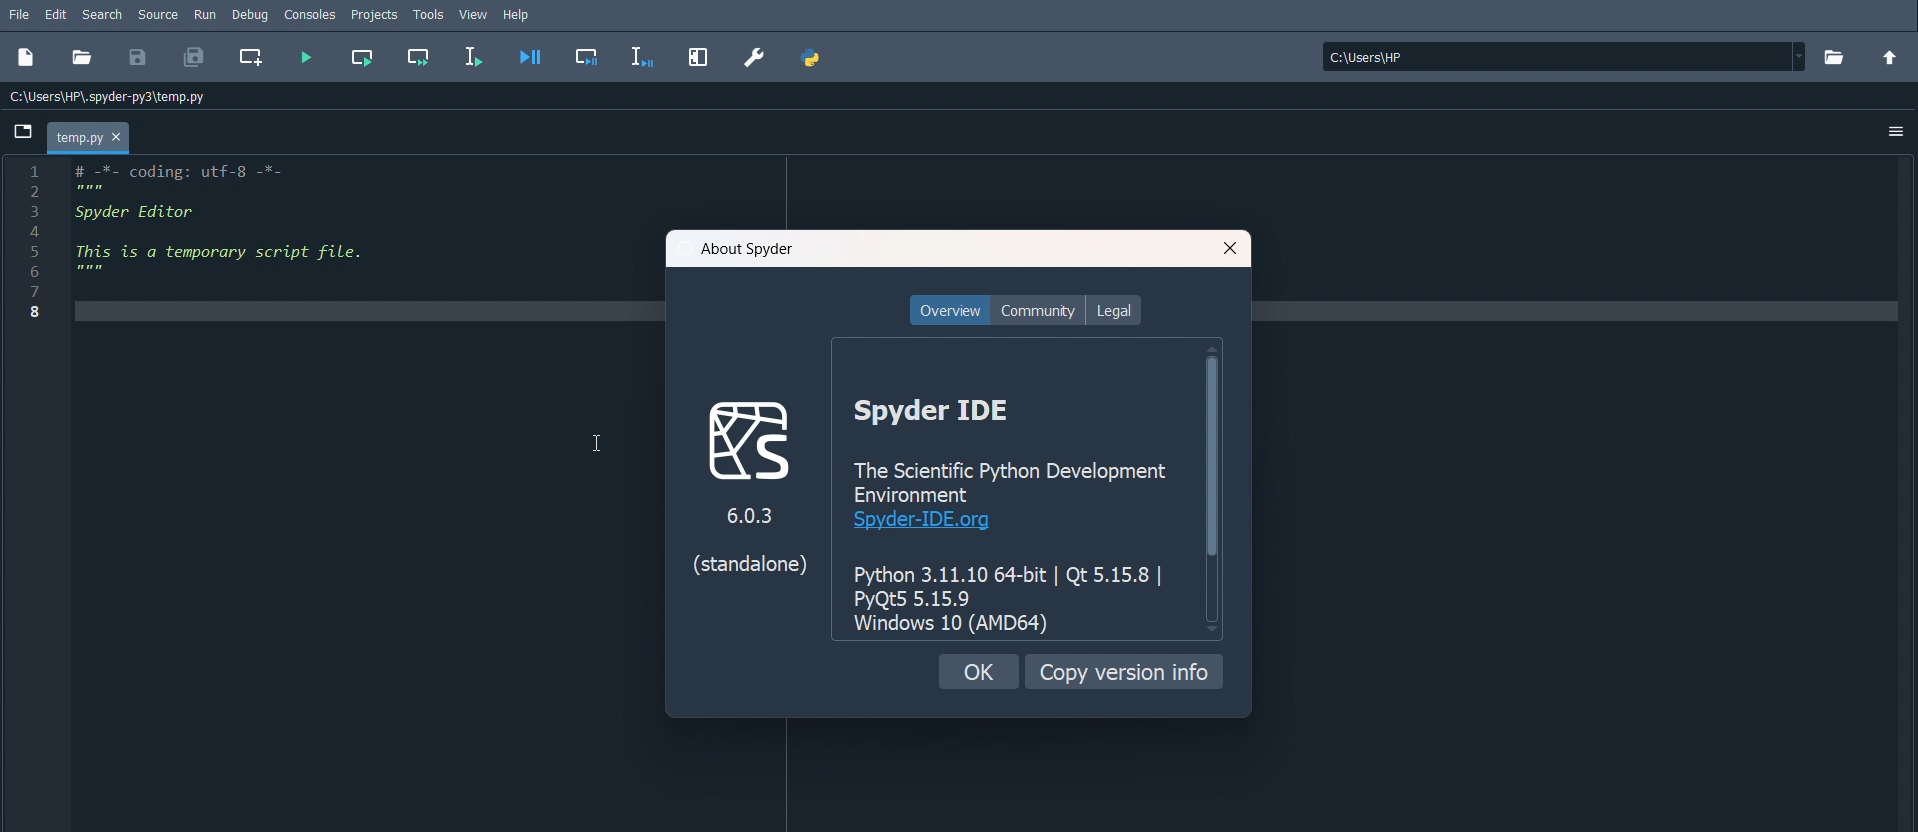 The width and height of the screenshot is (1918, 832). What do you see at coordinates (429, 14) in the screenshot?
I see `Tools` at bounding box center [429, 14].